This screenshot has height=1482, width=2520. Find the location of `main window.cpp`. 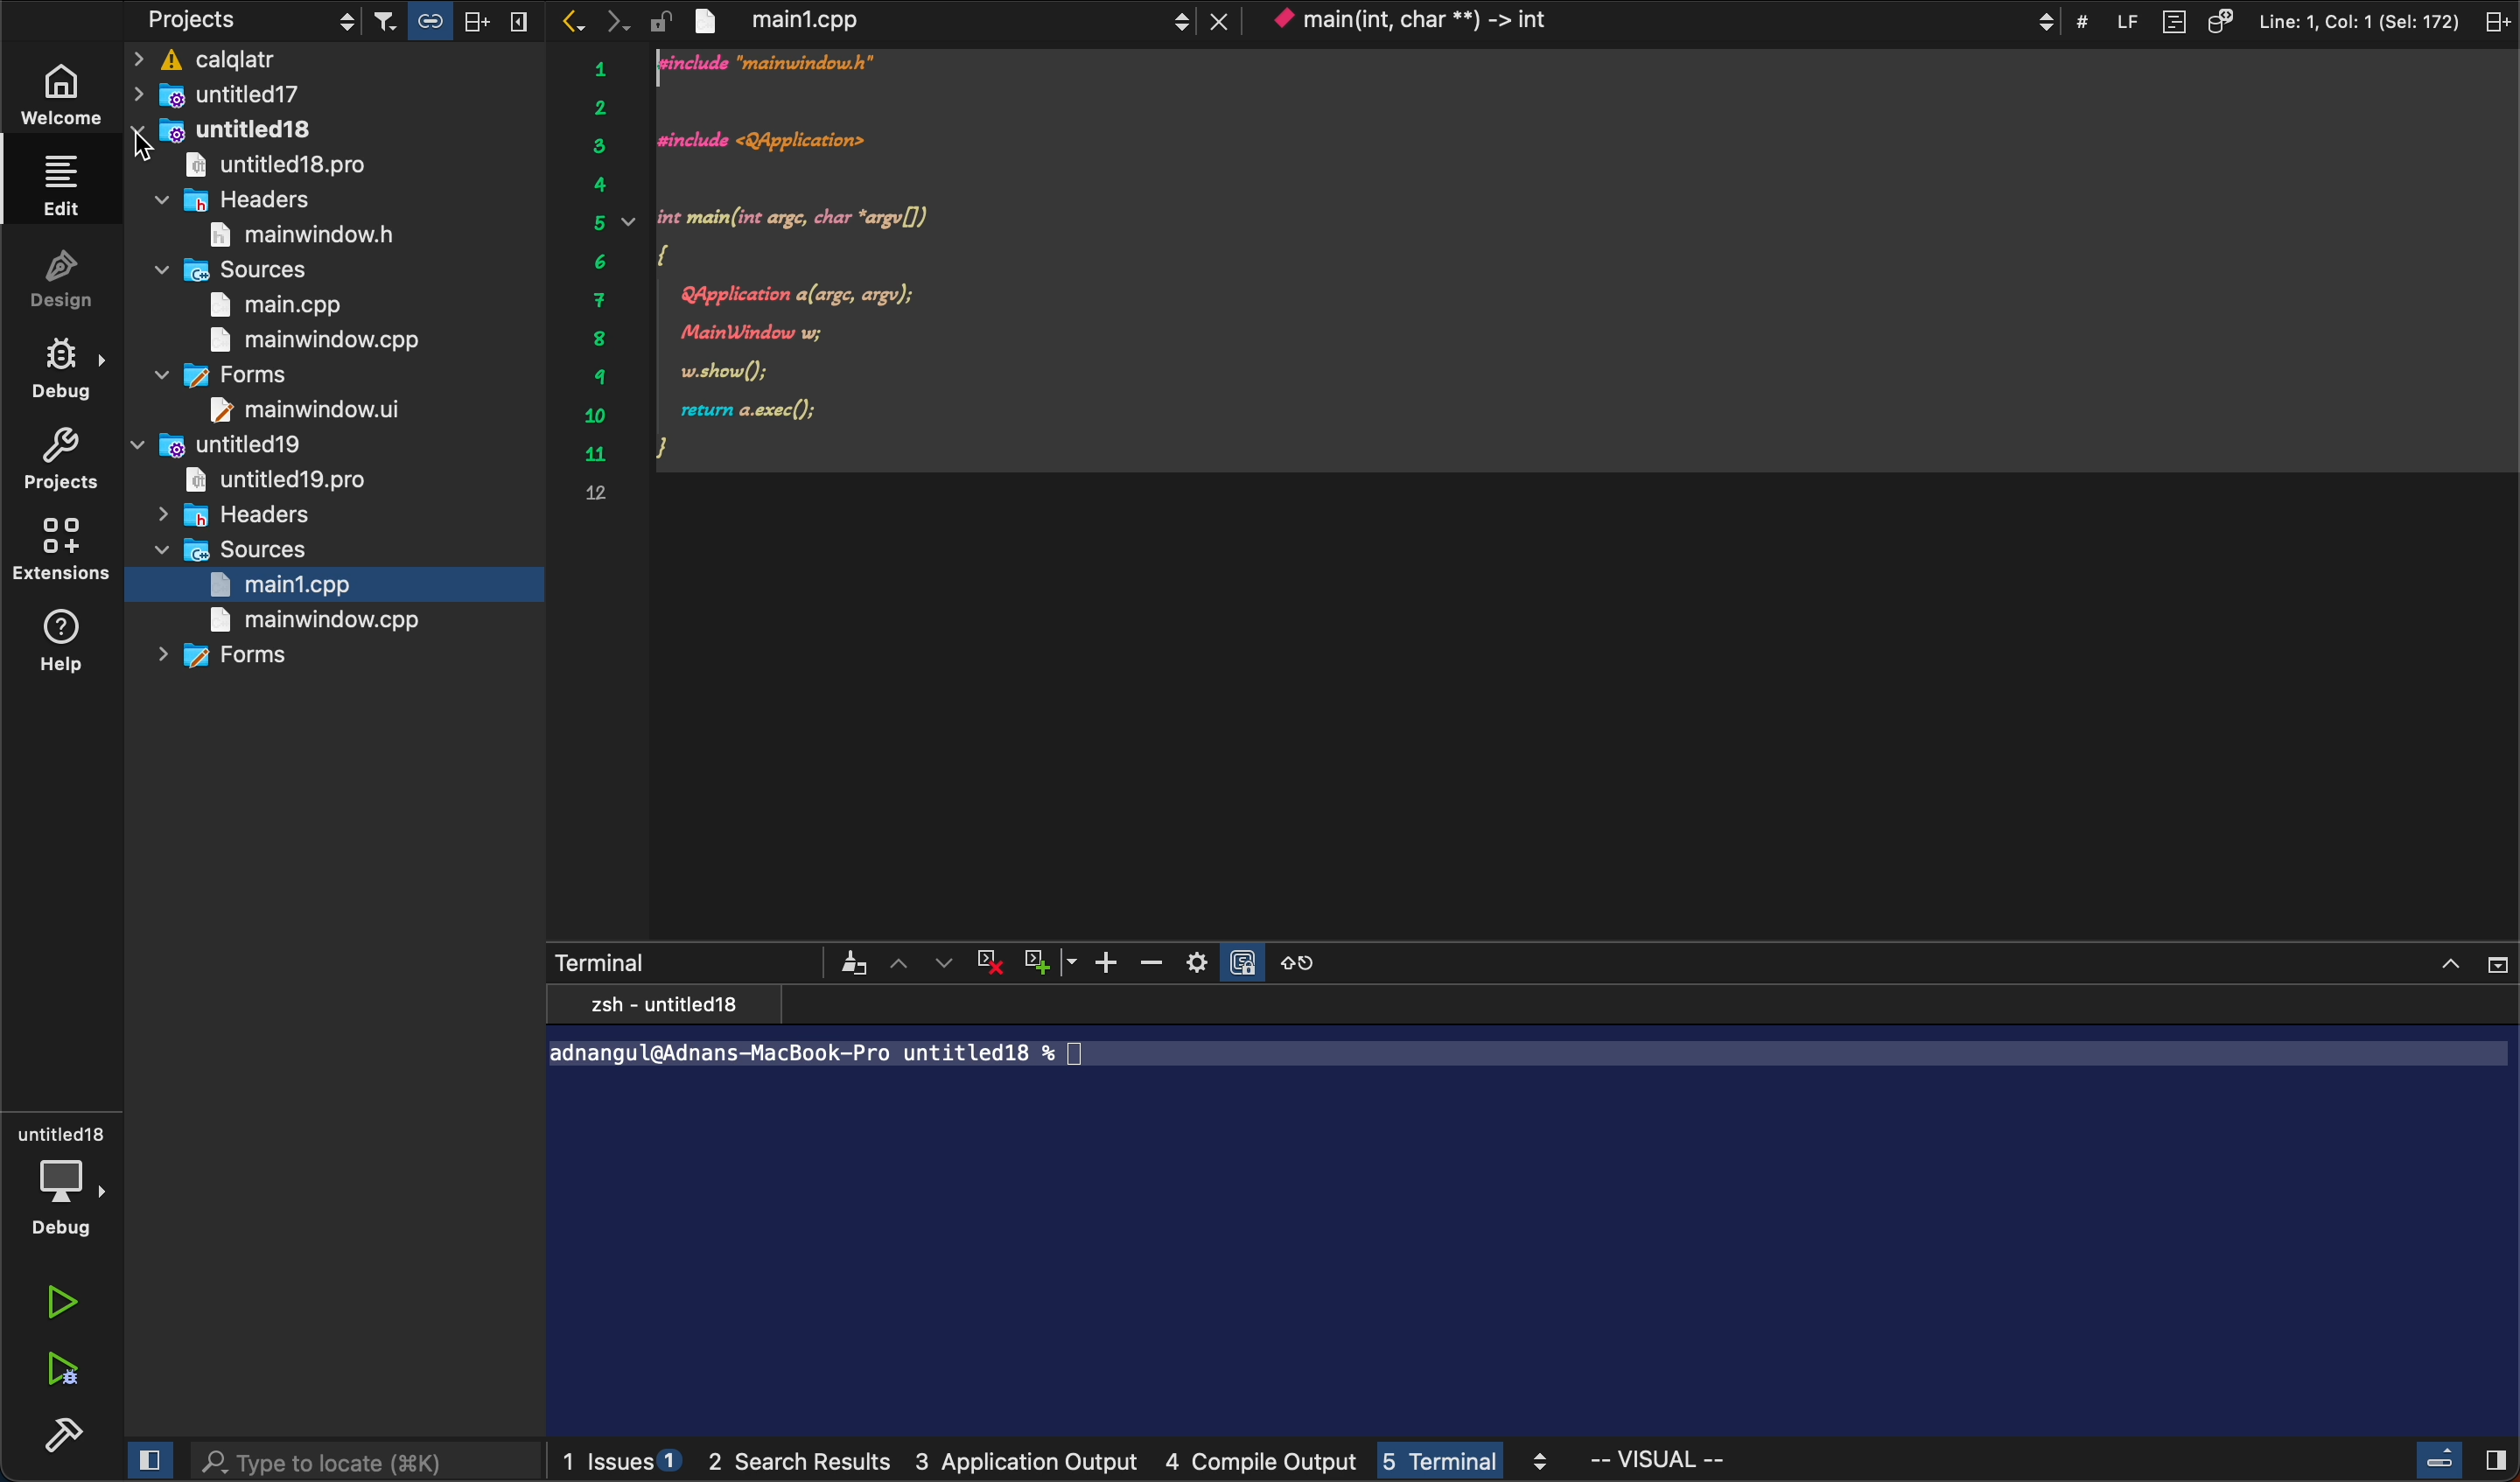

main window.cpp is located at coordinates (309, 619).